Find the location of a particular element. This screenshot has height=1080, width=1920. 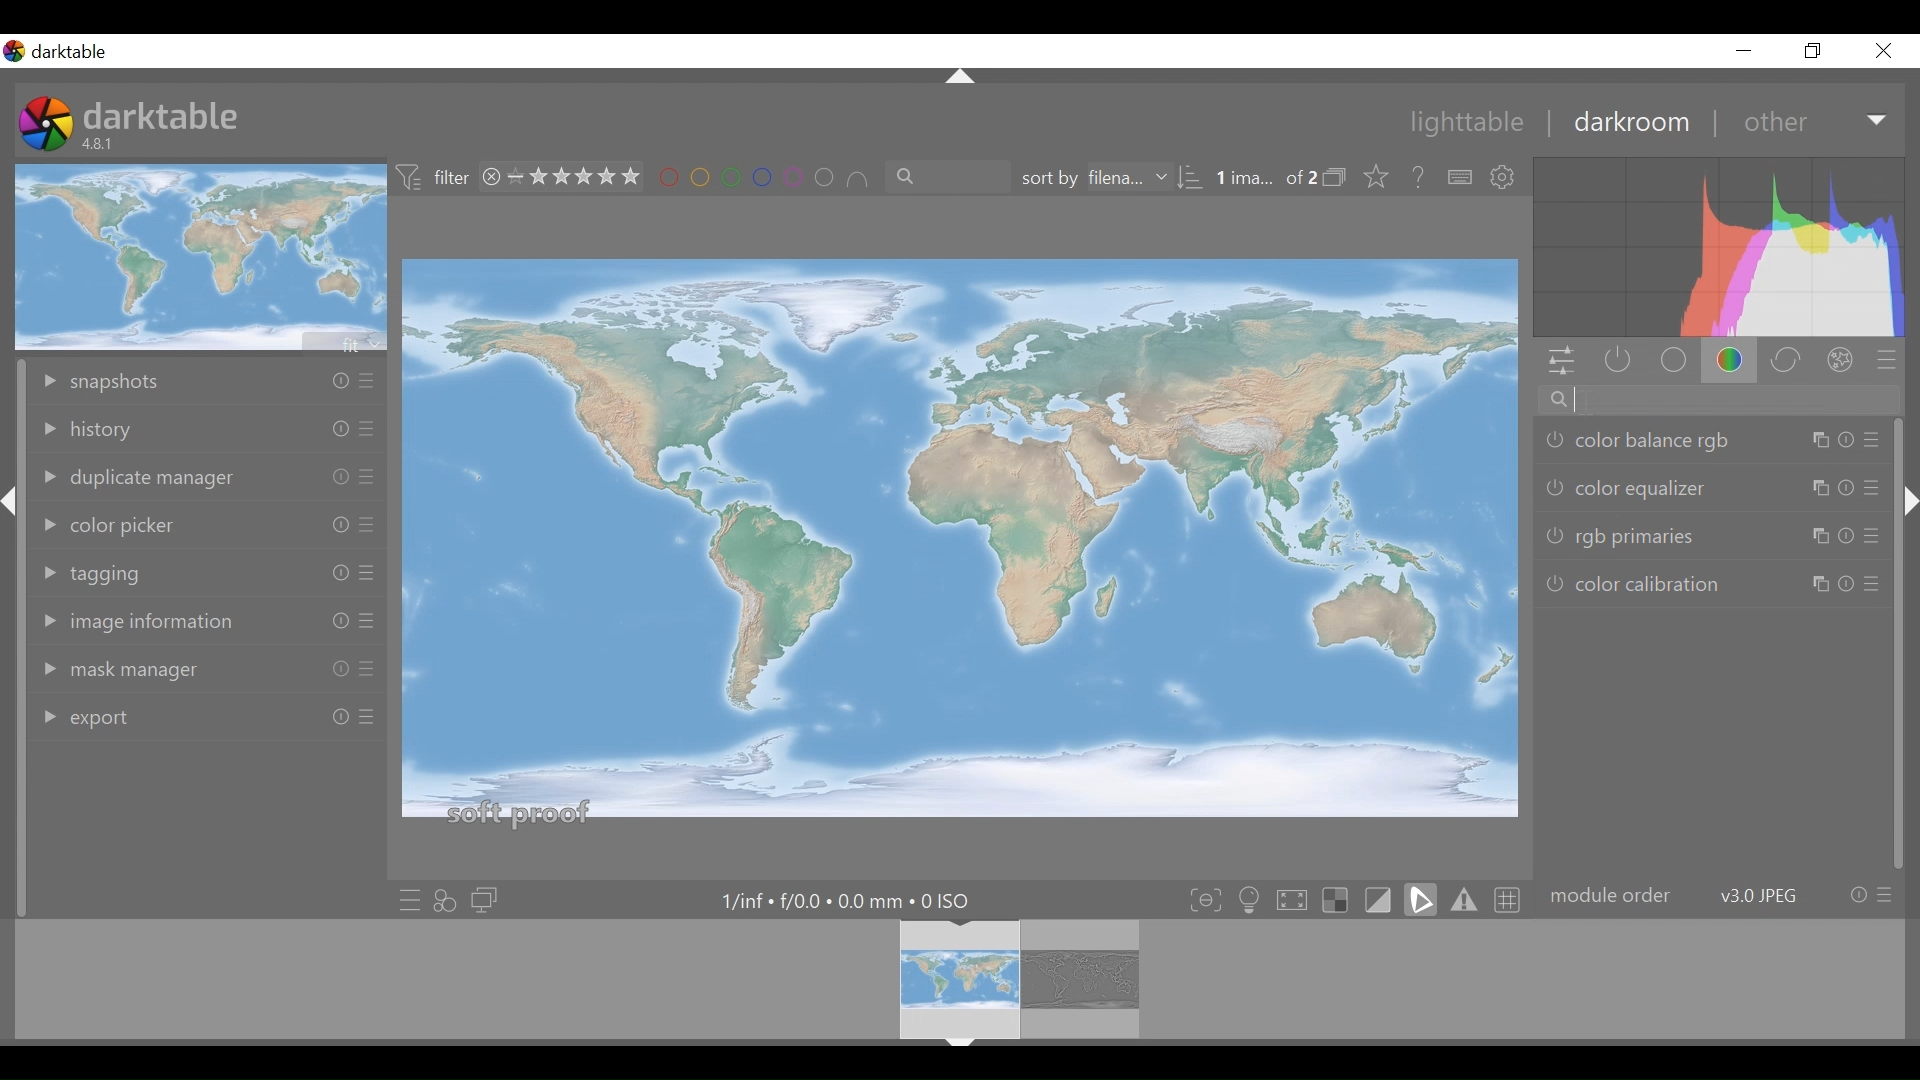

Histogram is located at coordinates (1726, 247).